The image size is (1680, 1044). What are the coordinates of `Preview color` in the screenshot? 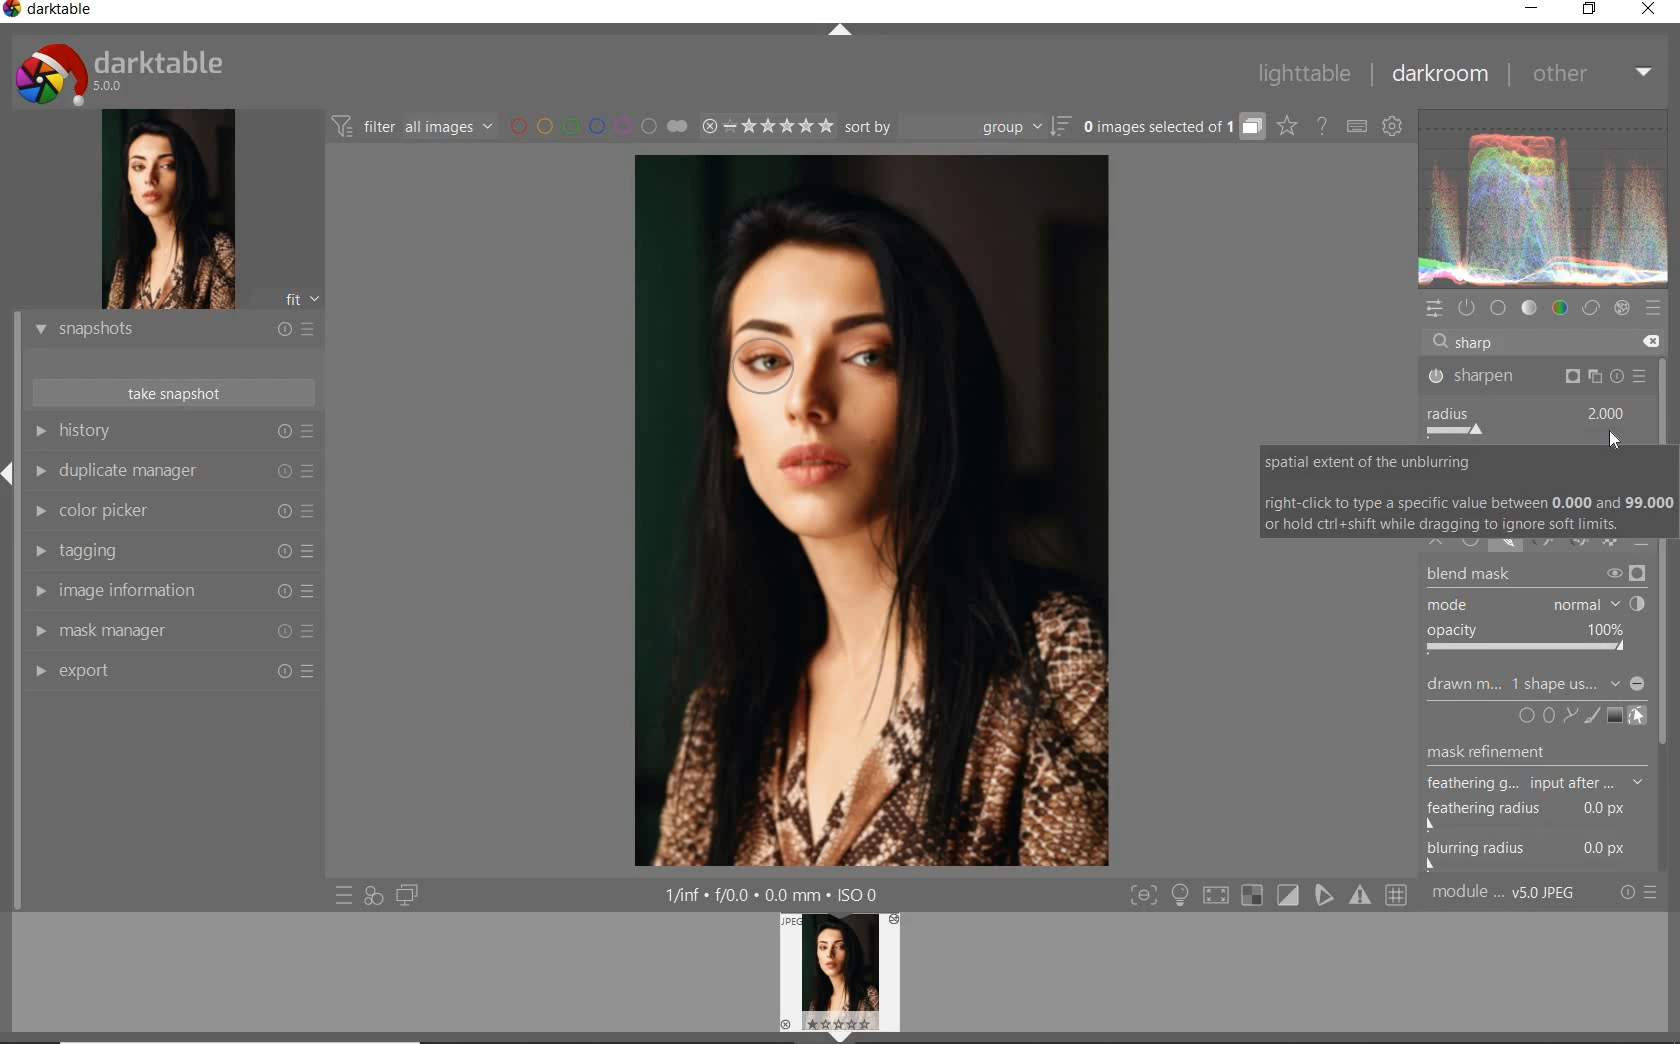 It's located at (1544, 195).